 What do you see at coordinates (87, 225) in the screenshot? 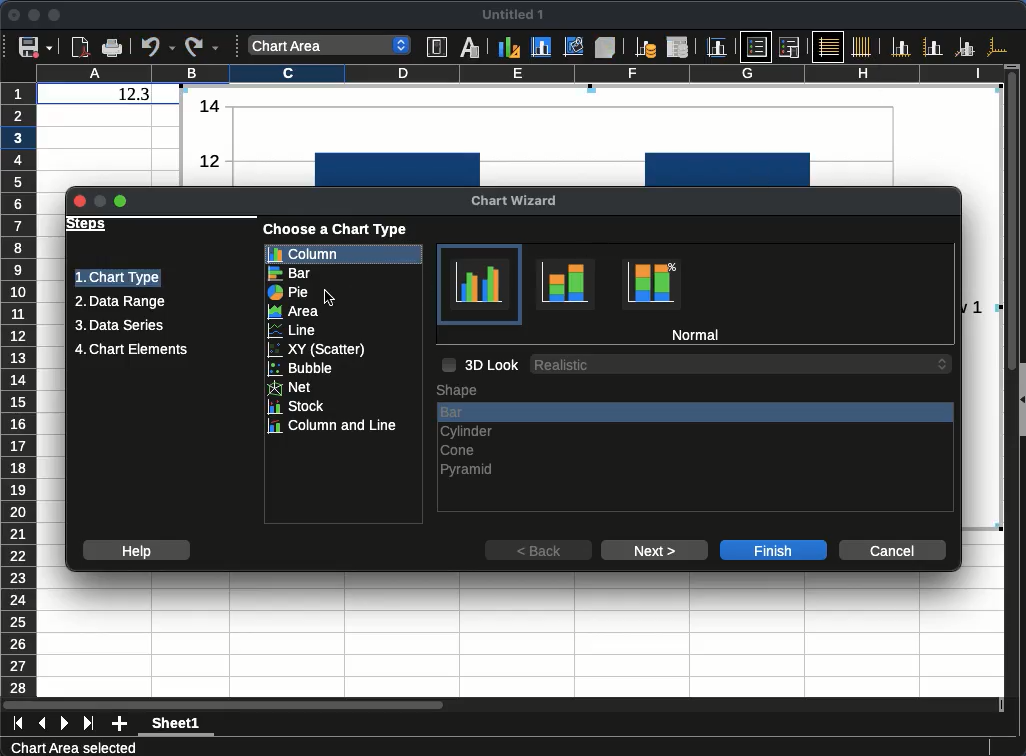
I see `steps` at bounding box center [87, 225].